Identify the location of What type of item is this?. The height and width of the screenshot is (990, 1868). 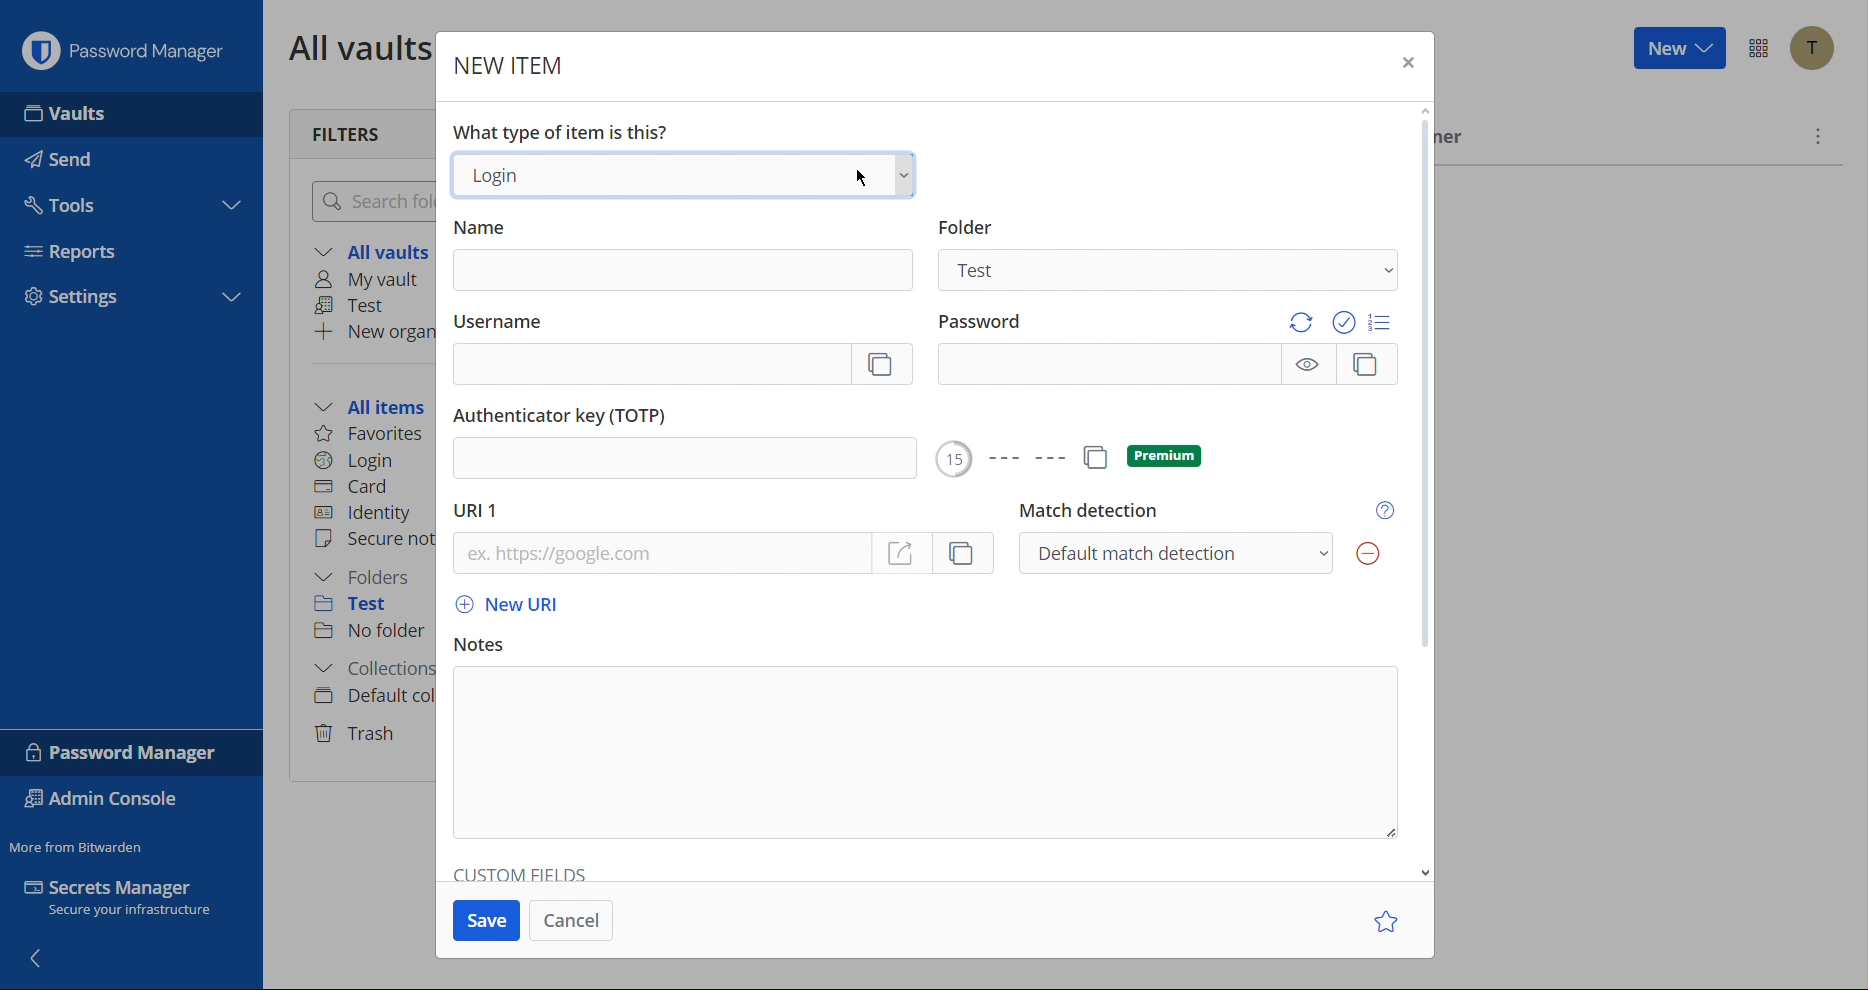
(575, 127).